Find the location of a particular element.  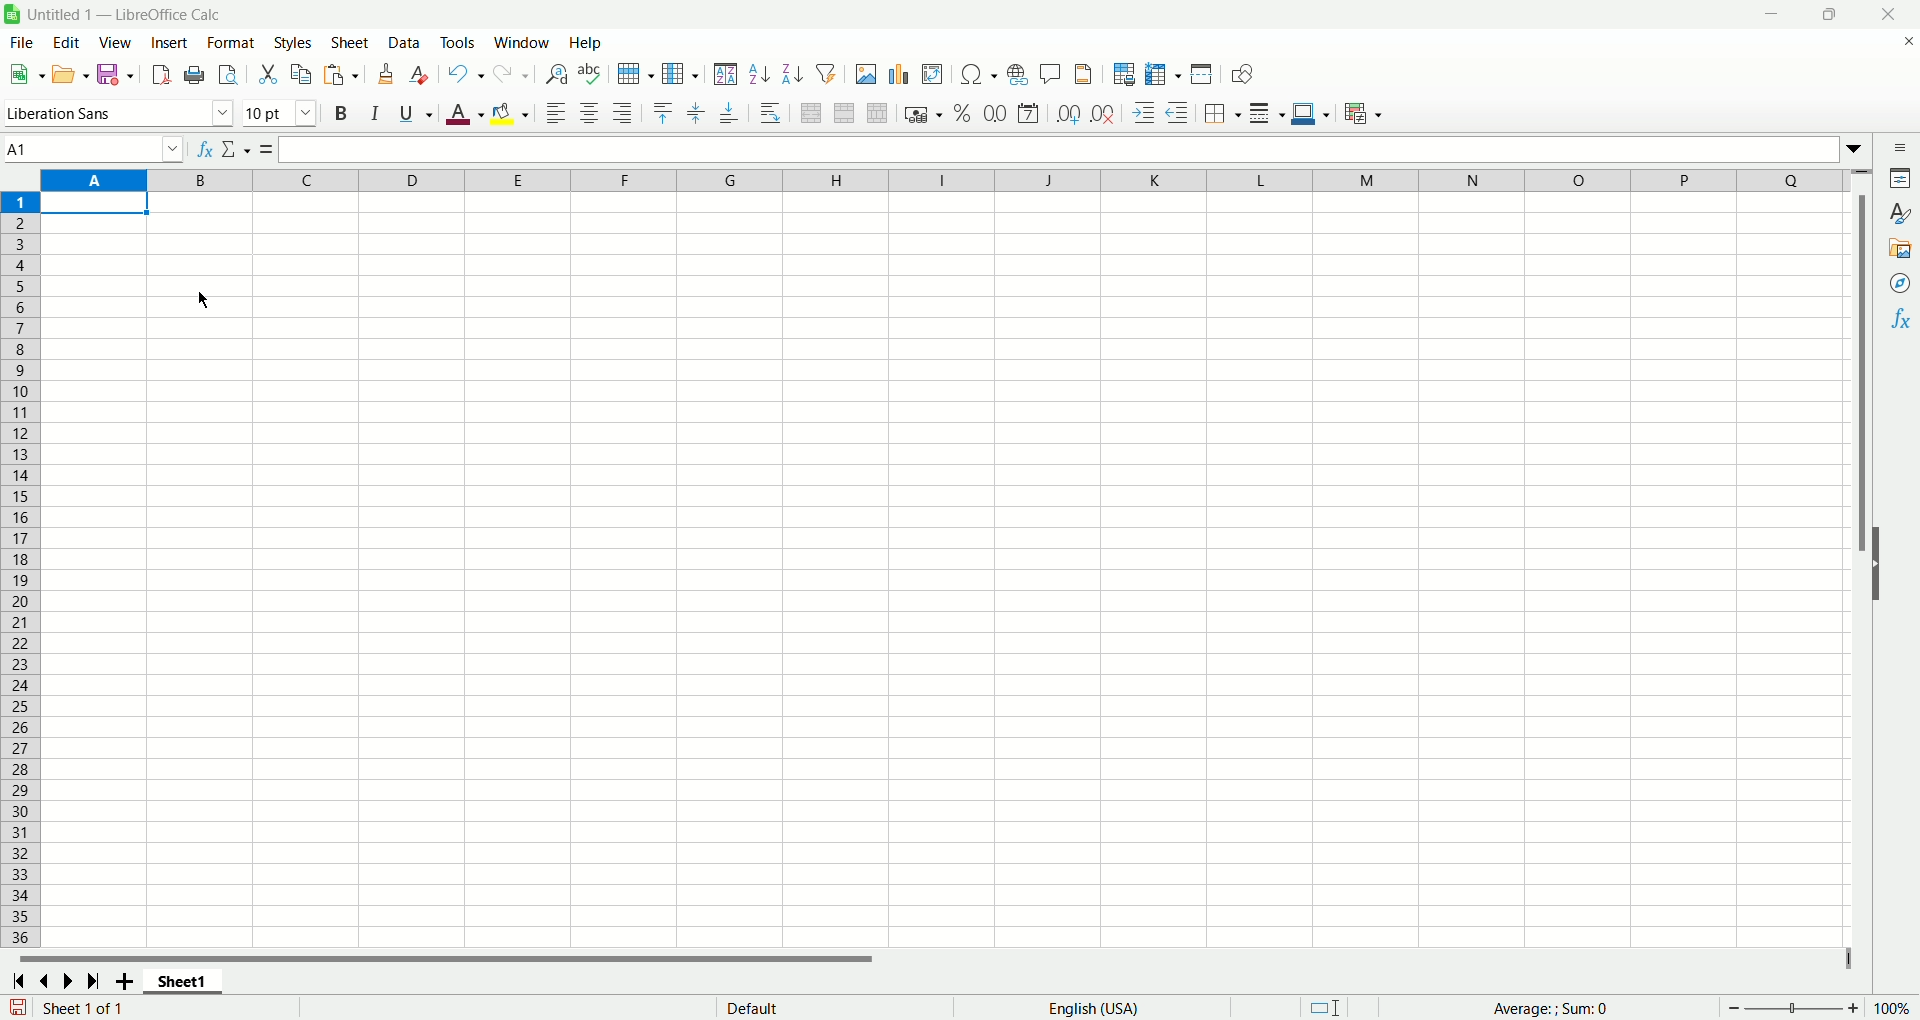

edit is located at coordinates (65, 40).